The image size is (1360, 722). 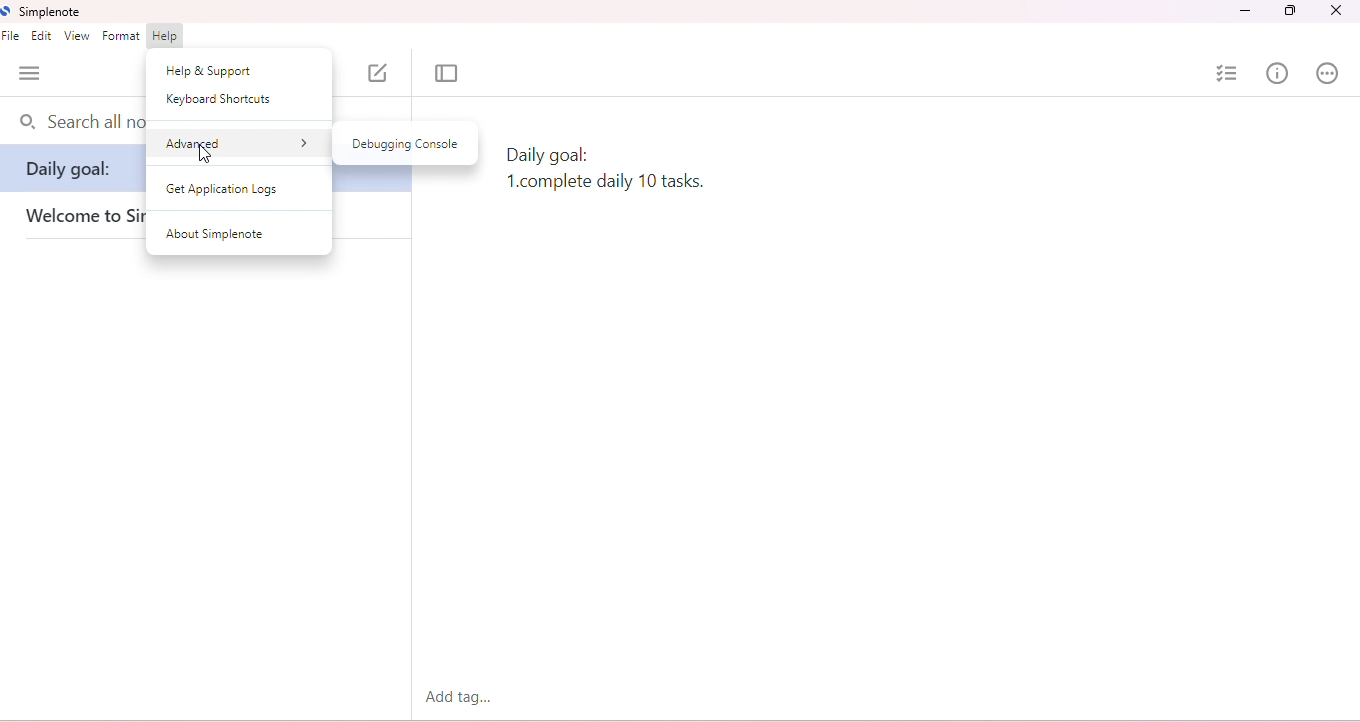 I want to click on actions, so click(x=1327, y=72).